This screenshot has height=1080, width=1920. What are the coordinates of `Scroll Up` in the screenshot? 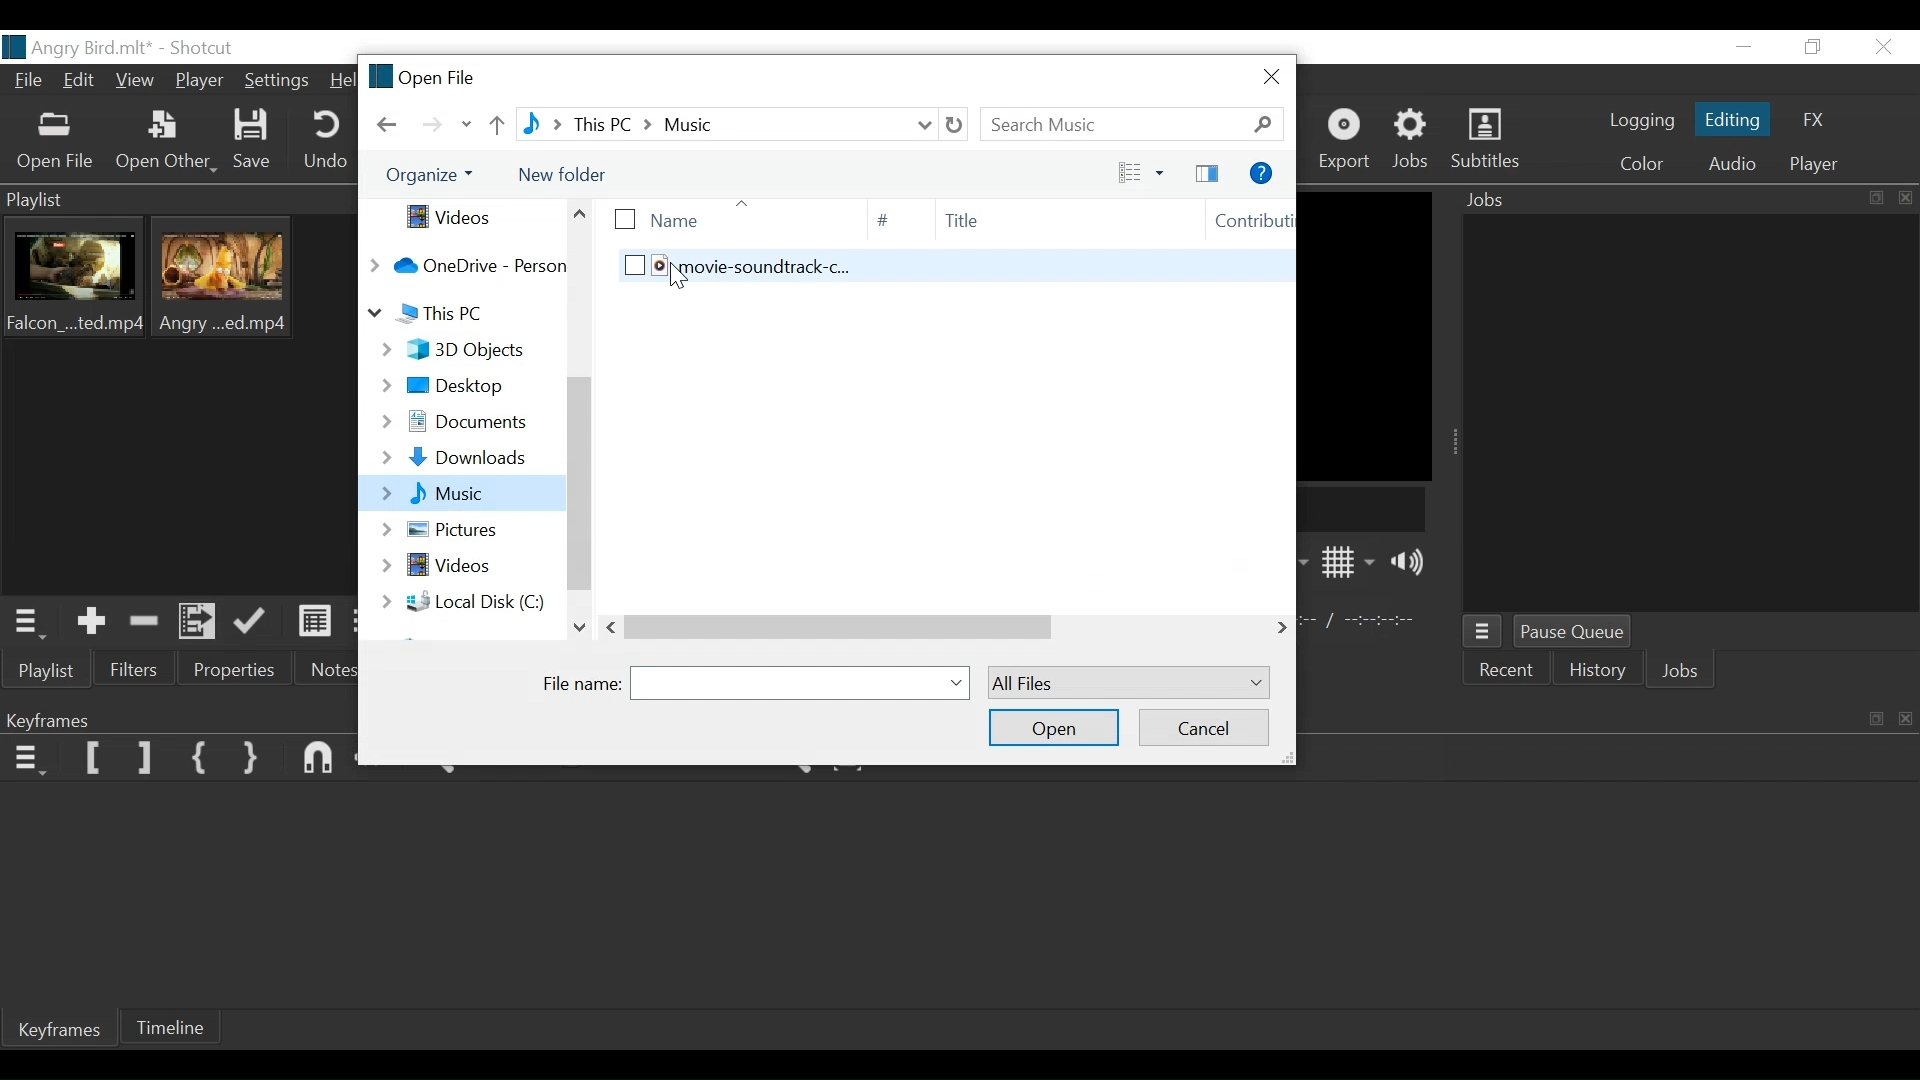 It's located at (580, 213).